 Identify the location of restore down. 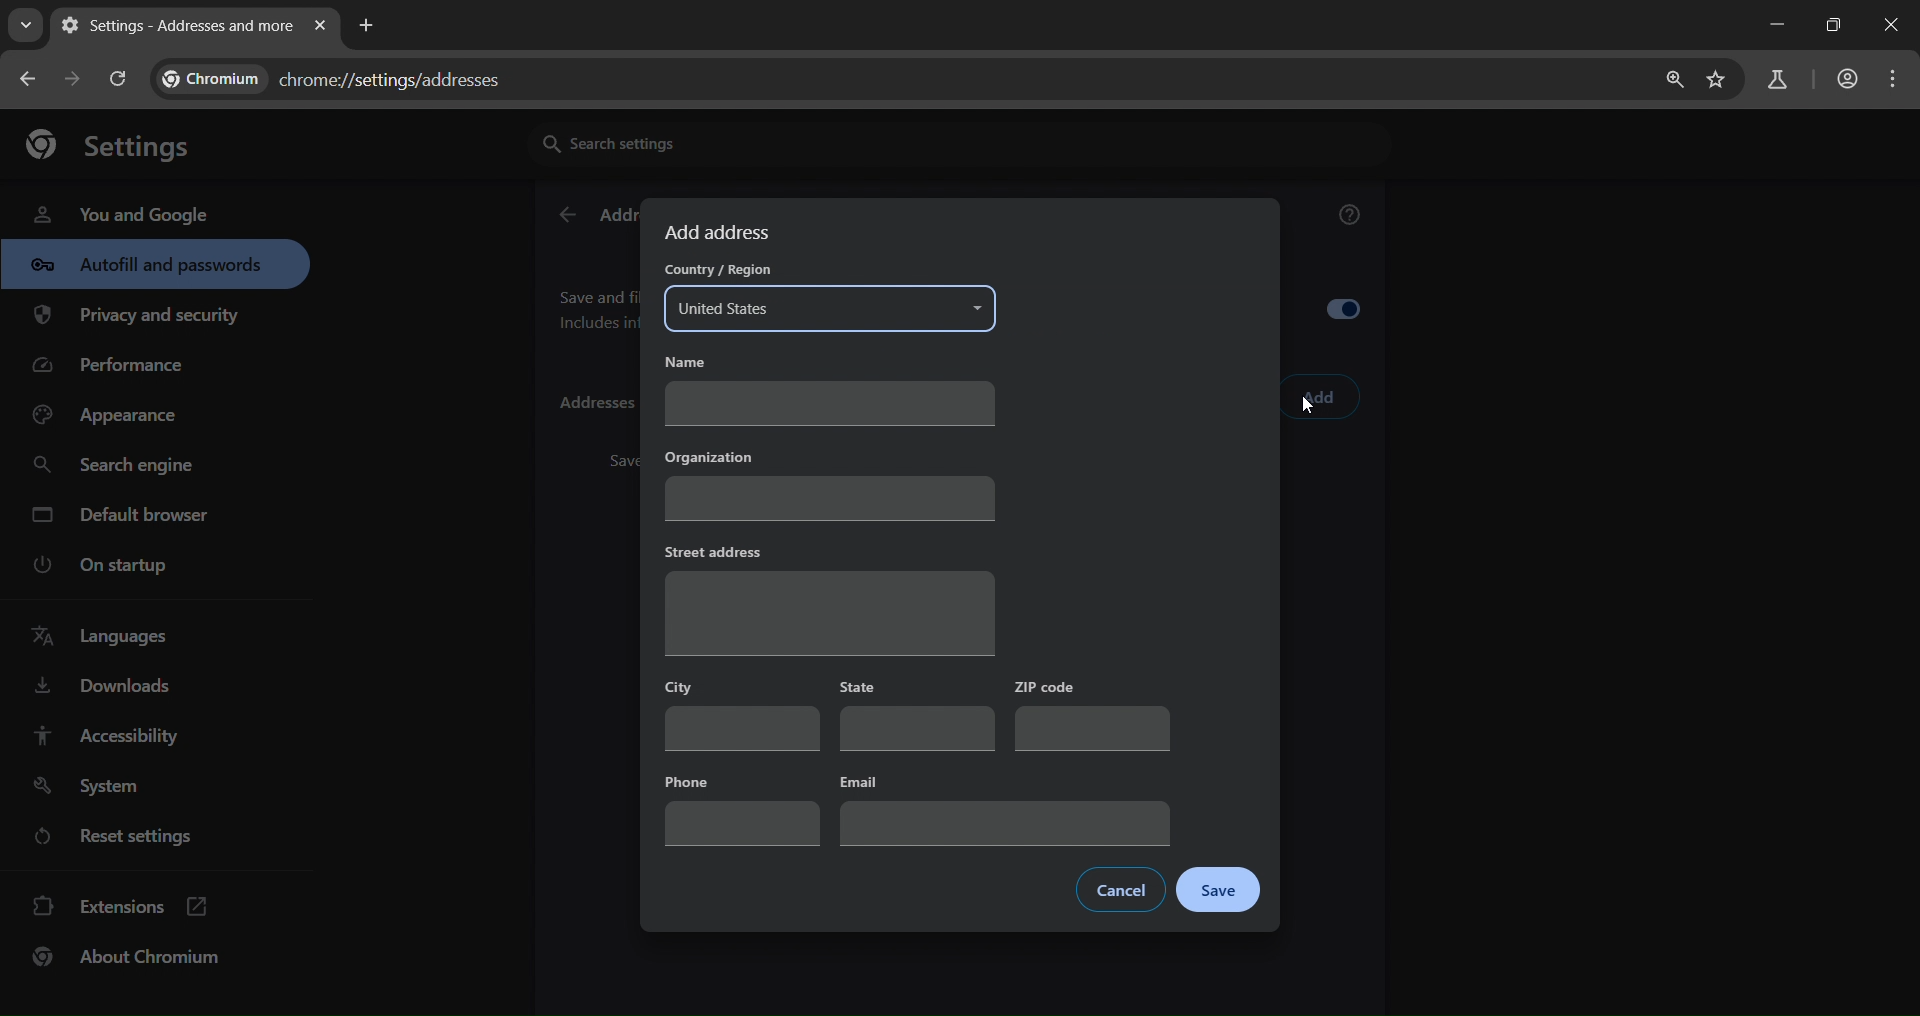
(1830, 25).